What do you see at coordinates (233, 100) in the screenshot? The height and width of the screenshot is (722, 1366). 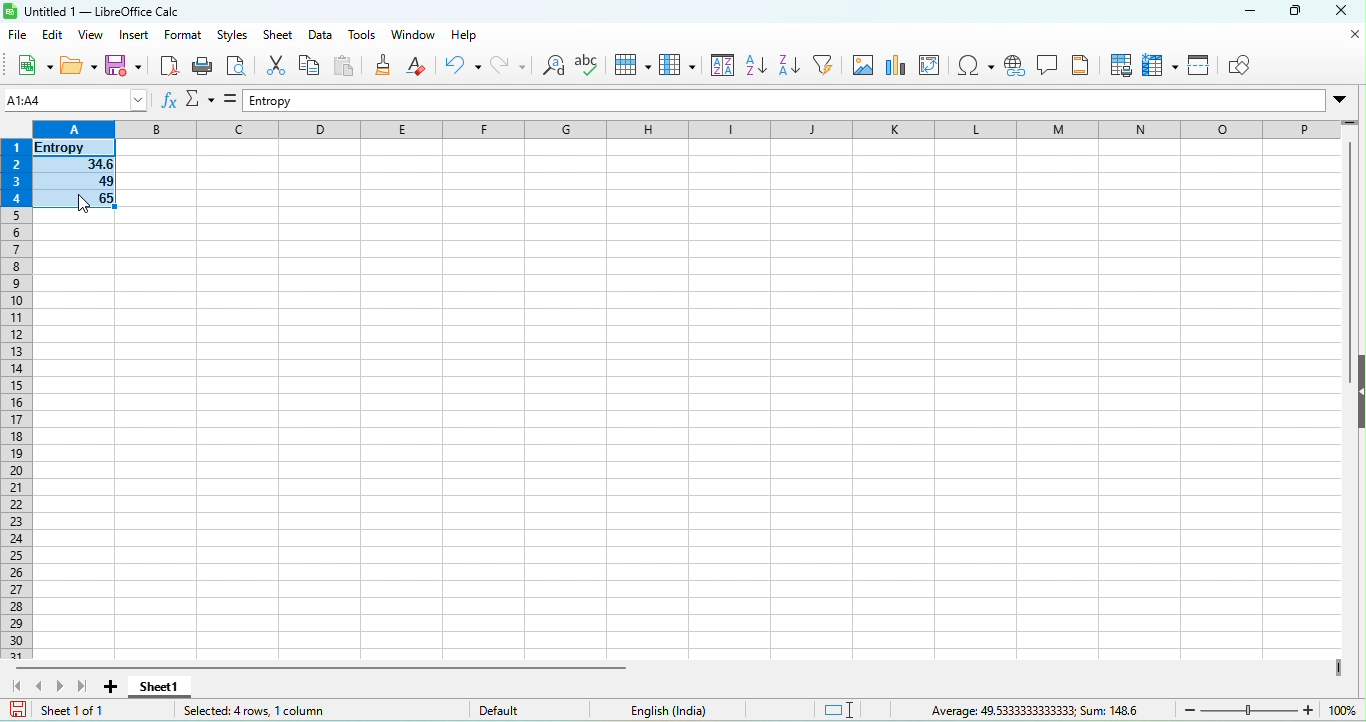 I see `formula` at bounding box center [233, 100].